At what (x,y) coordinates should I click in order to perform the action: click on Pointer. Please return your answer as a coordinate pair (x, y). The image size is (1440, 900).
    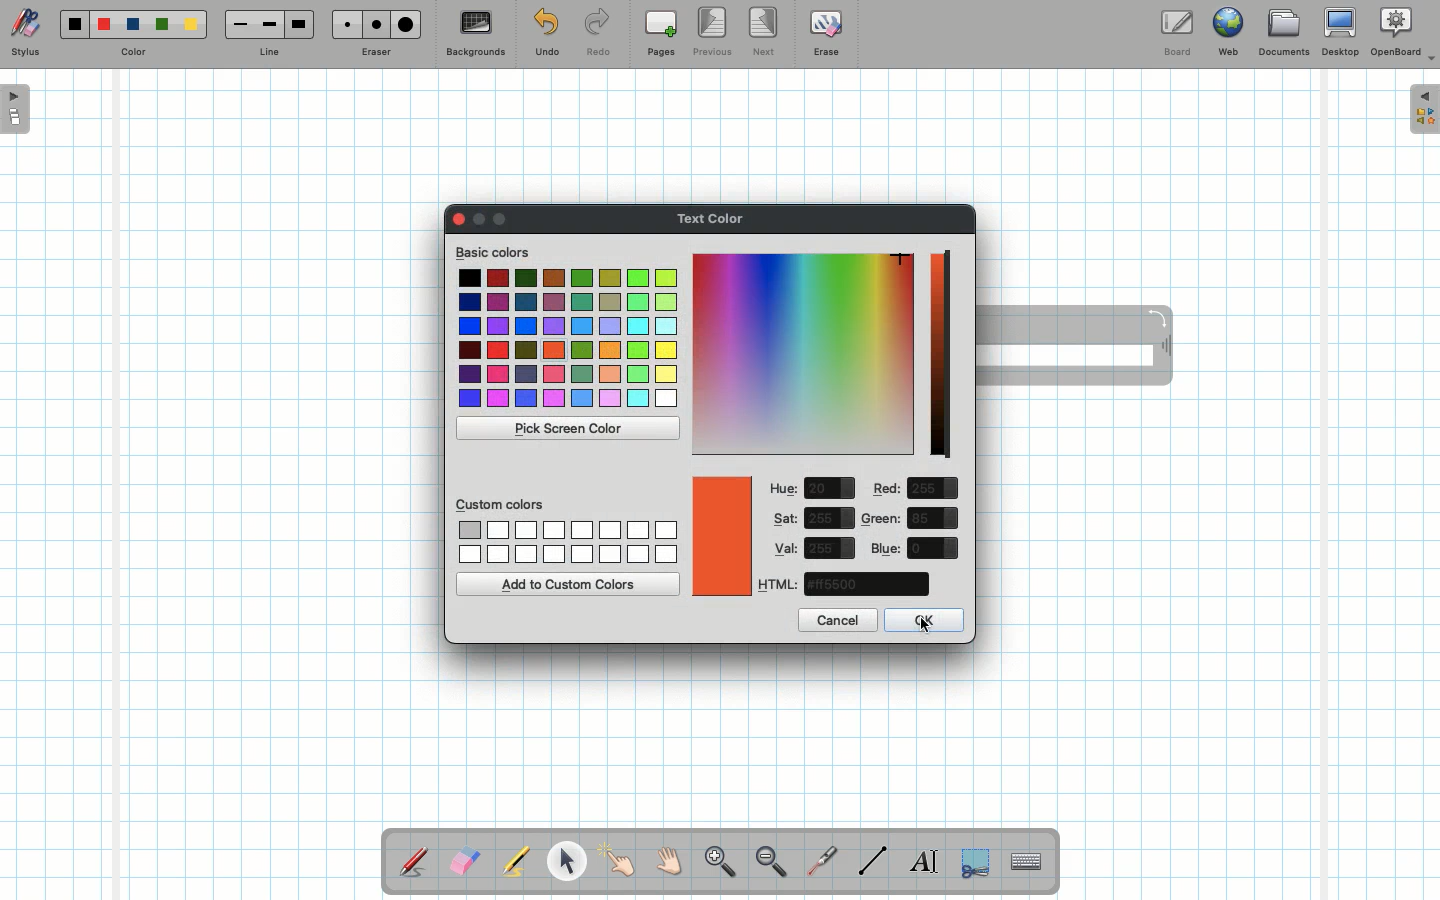
    Looking at the image, I should click on (618, 861).